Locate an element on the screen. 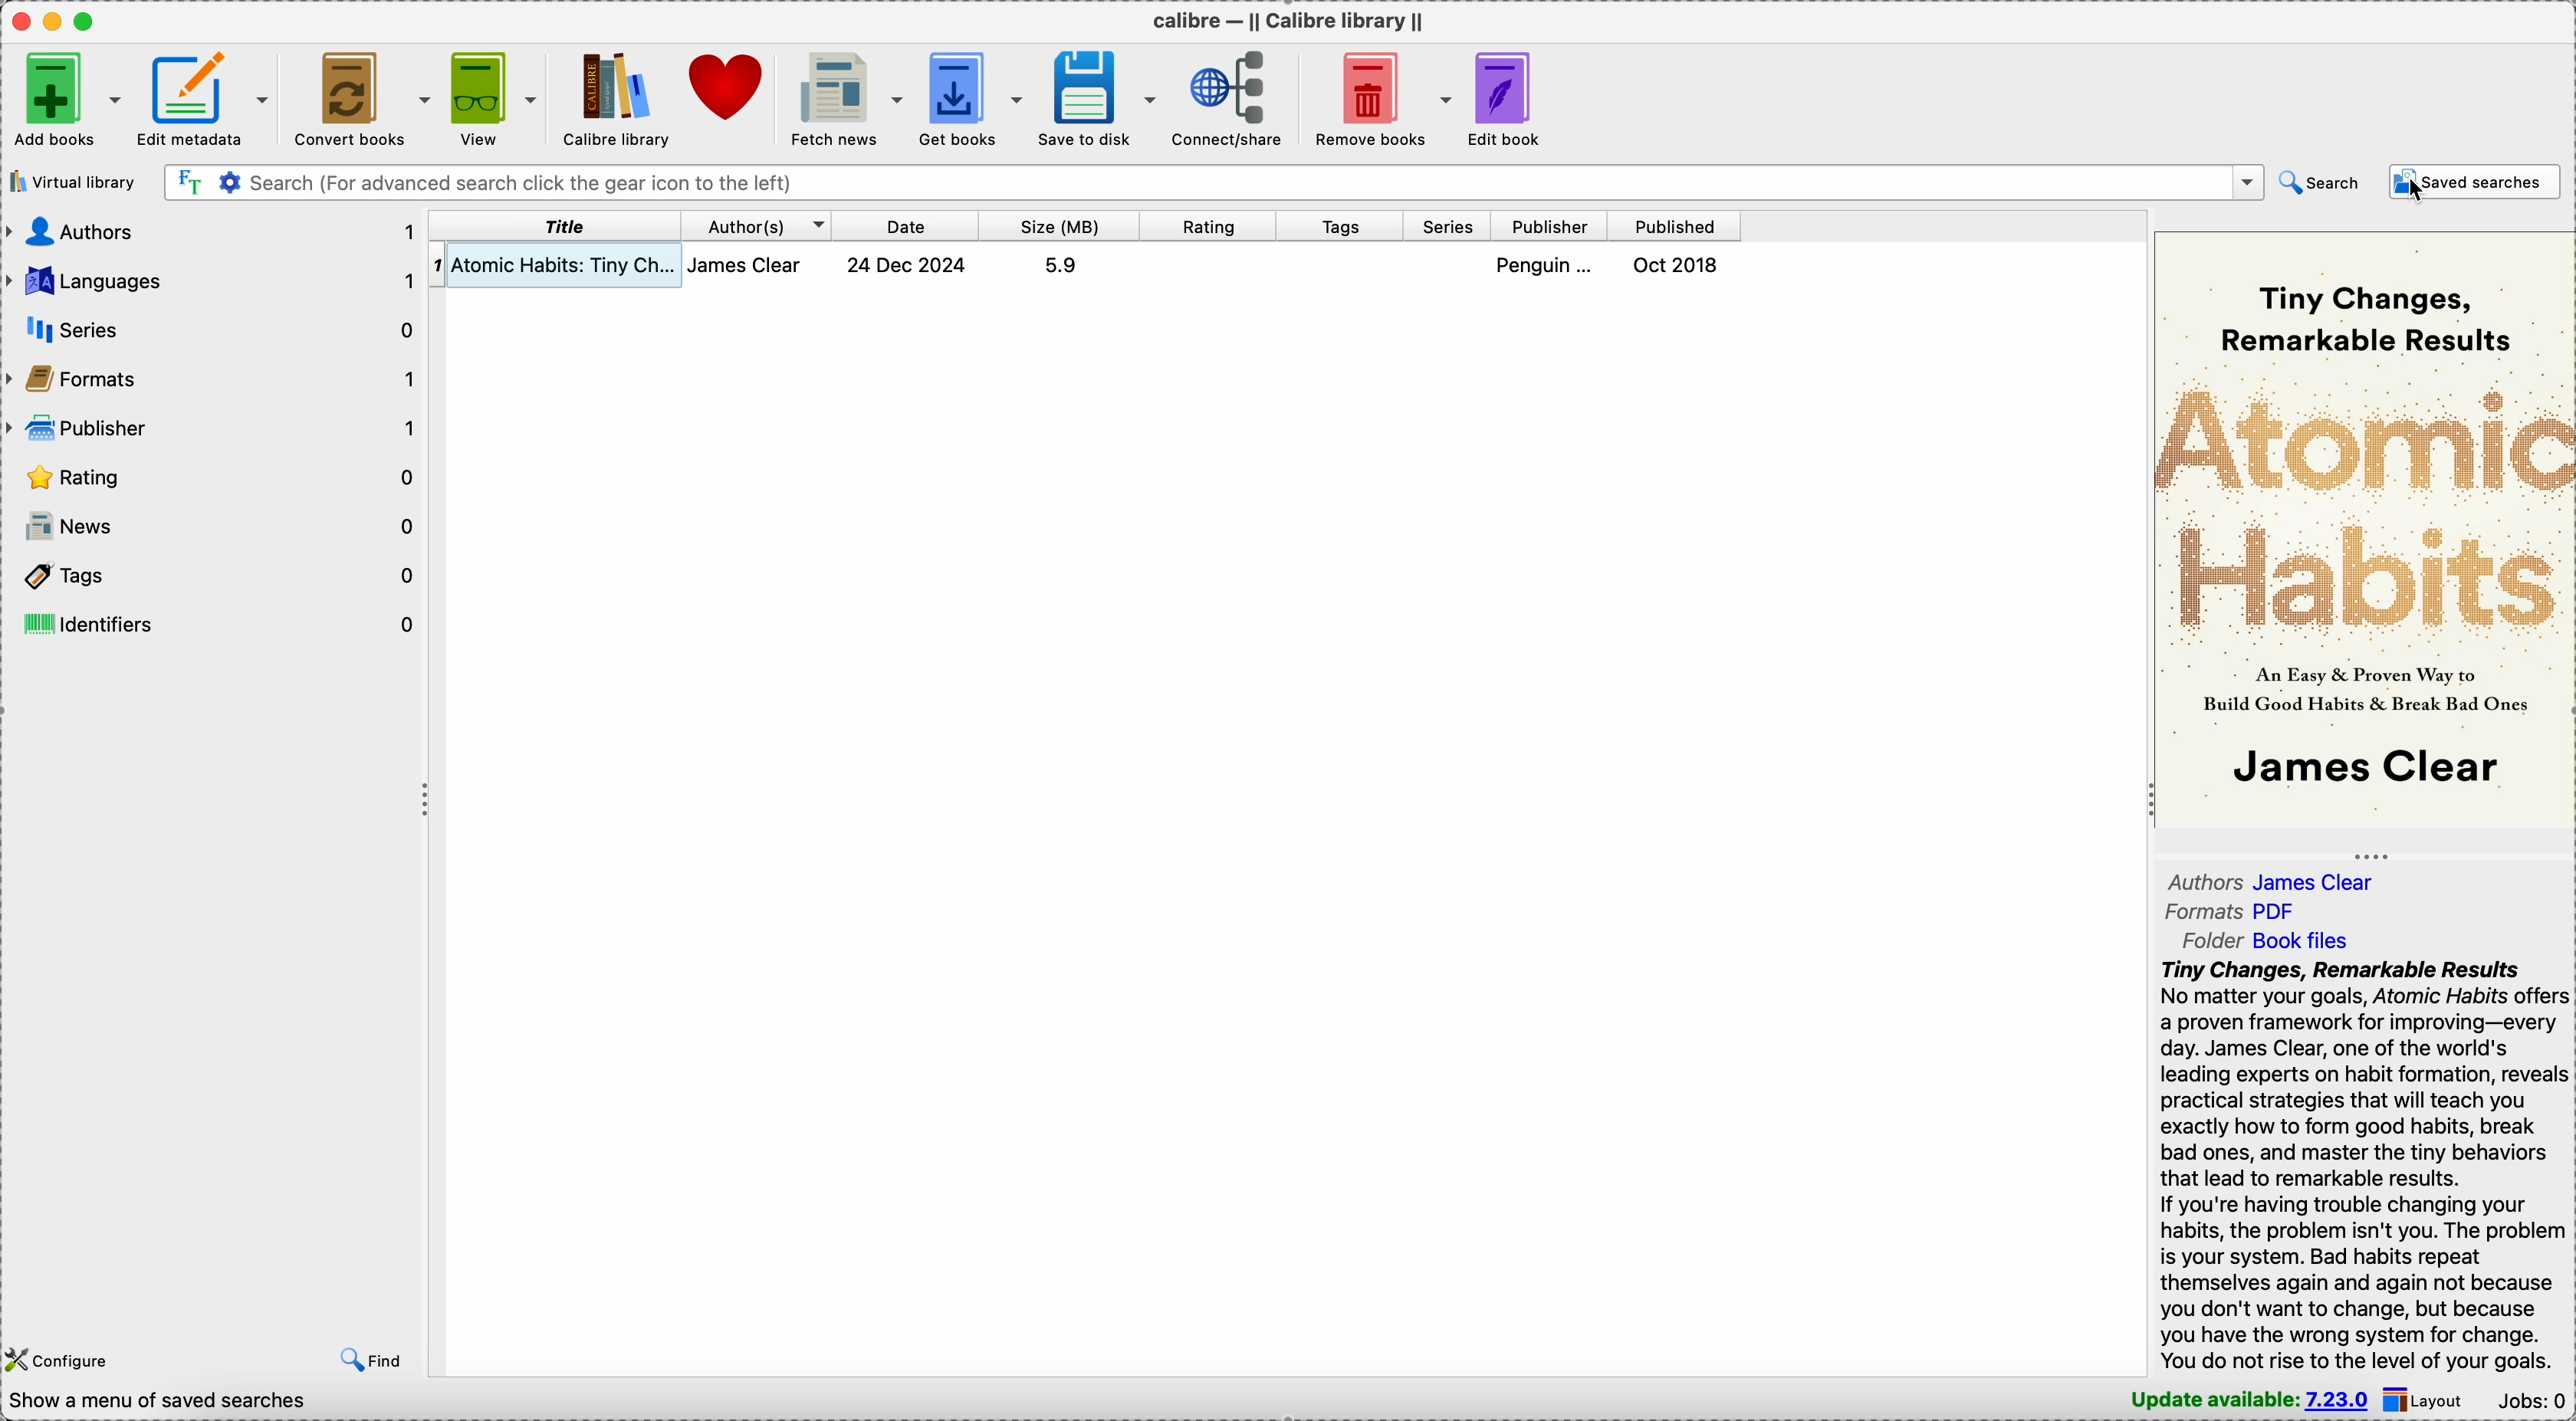 Image resolution: width=2576 pixels, height=1421 pixels. search is located at coordinates (2319, 181).